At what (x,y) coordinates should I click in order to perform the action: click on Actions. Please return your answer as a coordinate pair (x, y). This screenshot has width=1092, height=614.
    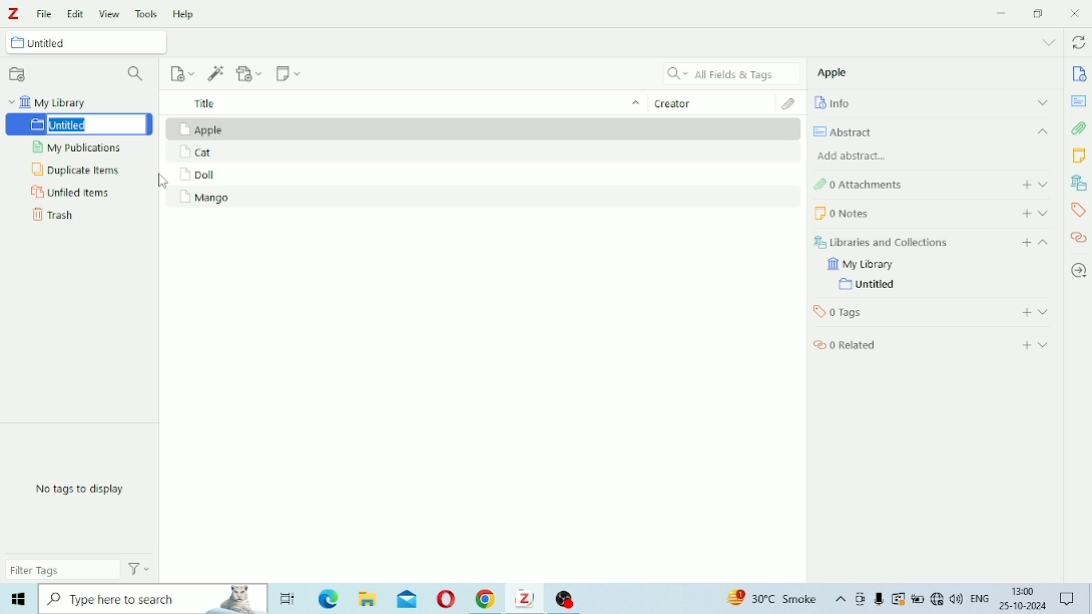
    Looking at the image, I should click on (142, 569).